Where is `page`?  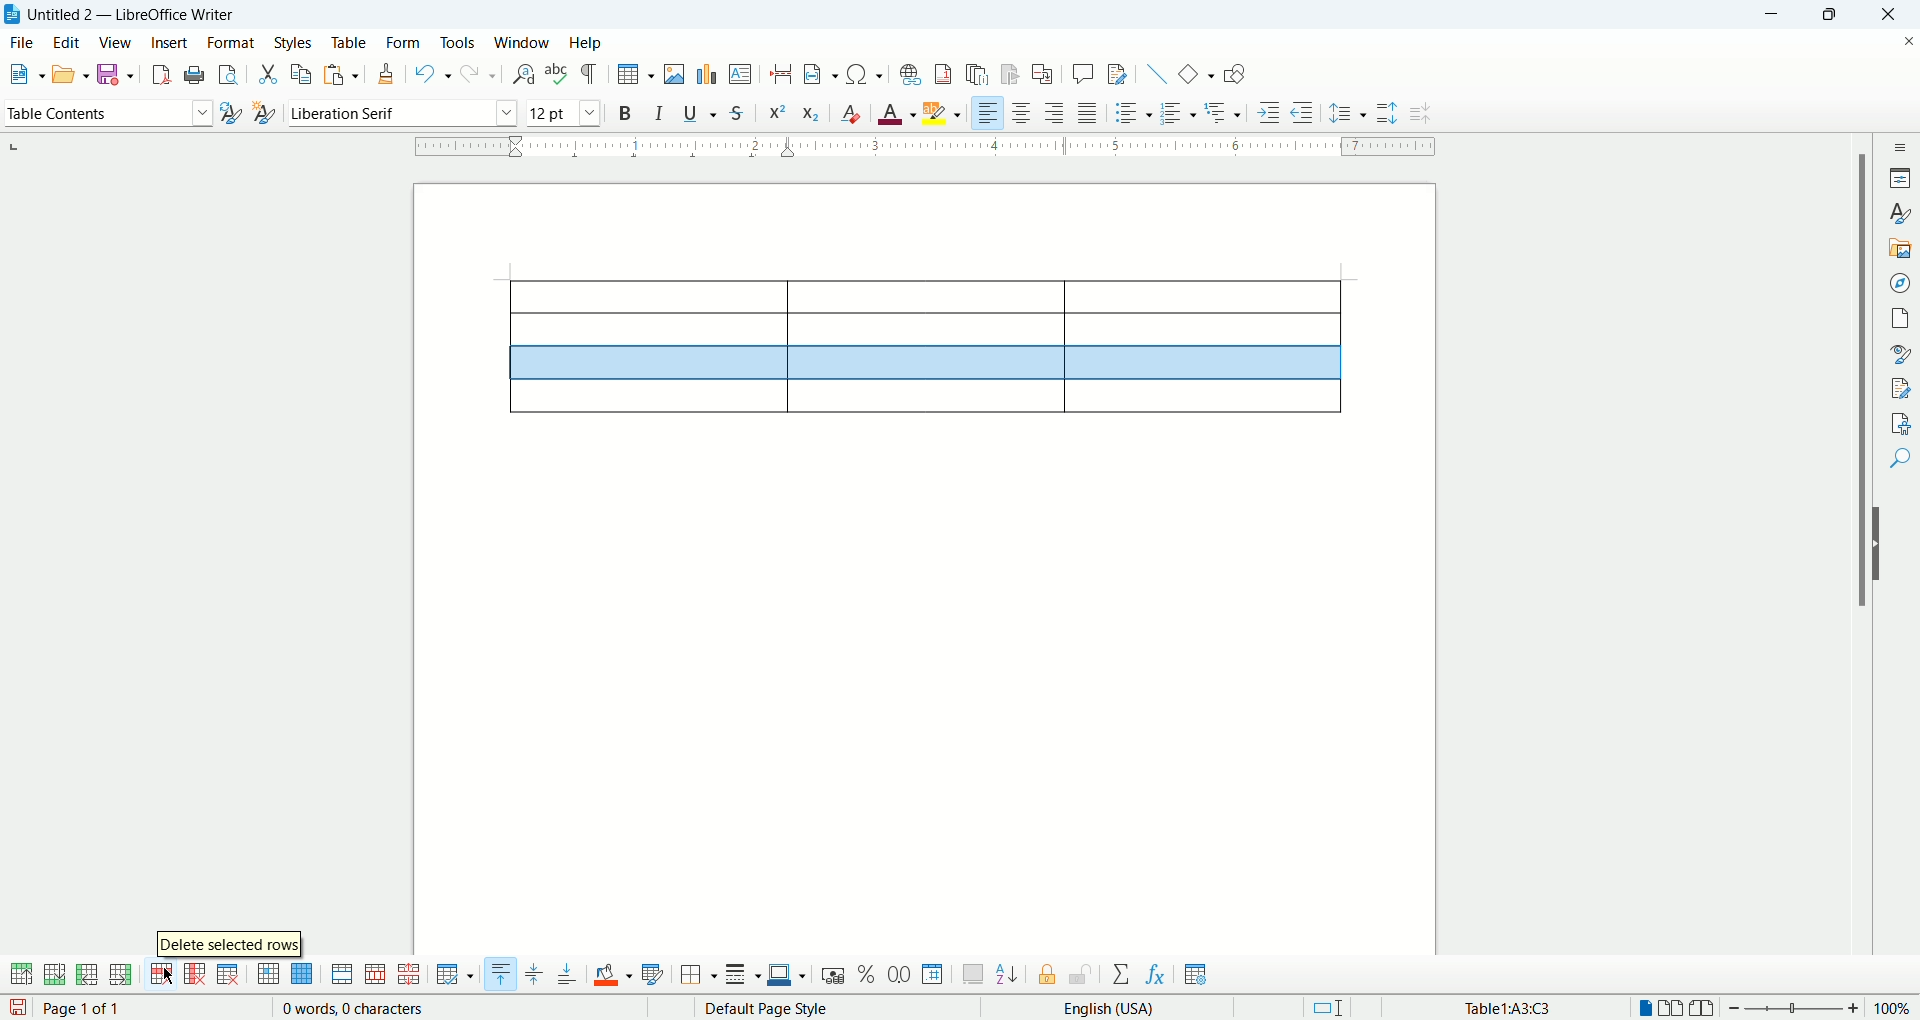 page is located at coordinates (945, 558).